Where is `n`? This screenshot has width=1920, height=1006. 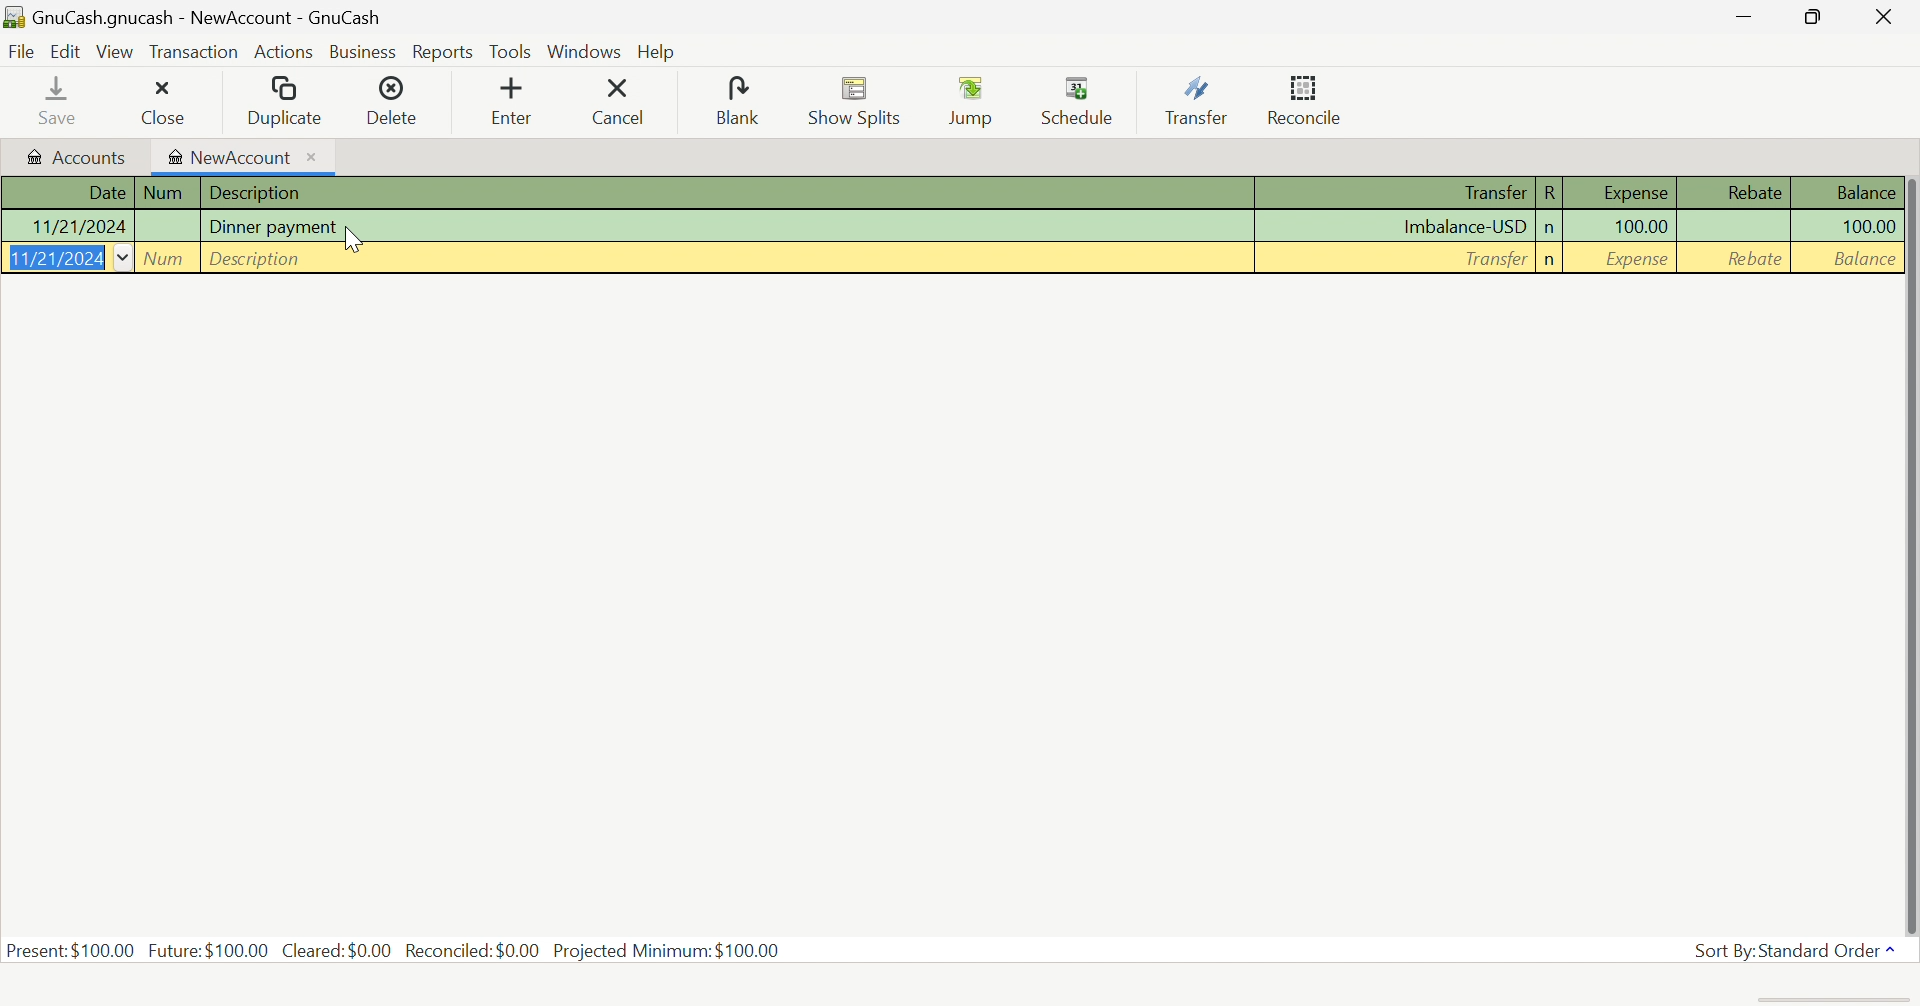
n is located at coordinates (1549, 228).